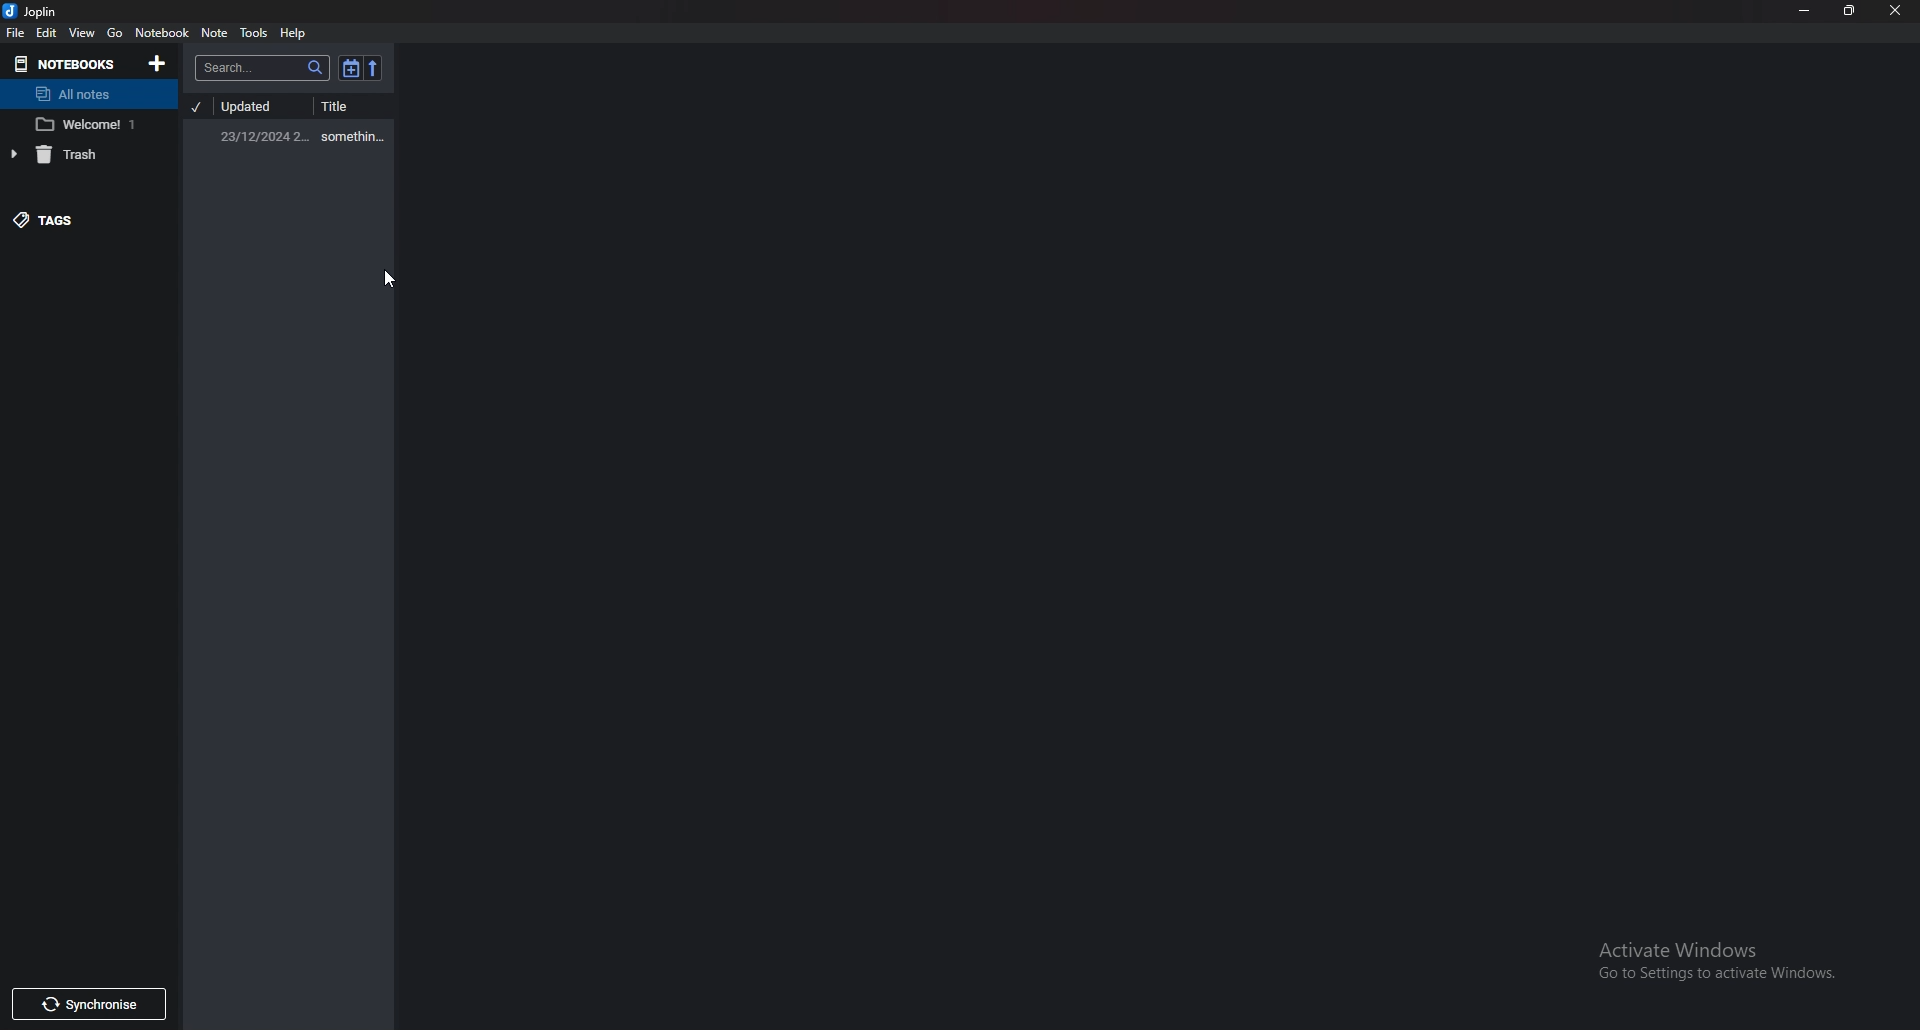 This screenshot has width=1920, height=1030. Describe the element at coordinates (84, 96) in the screenshot. I see `All notes` at that location.